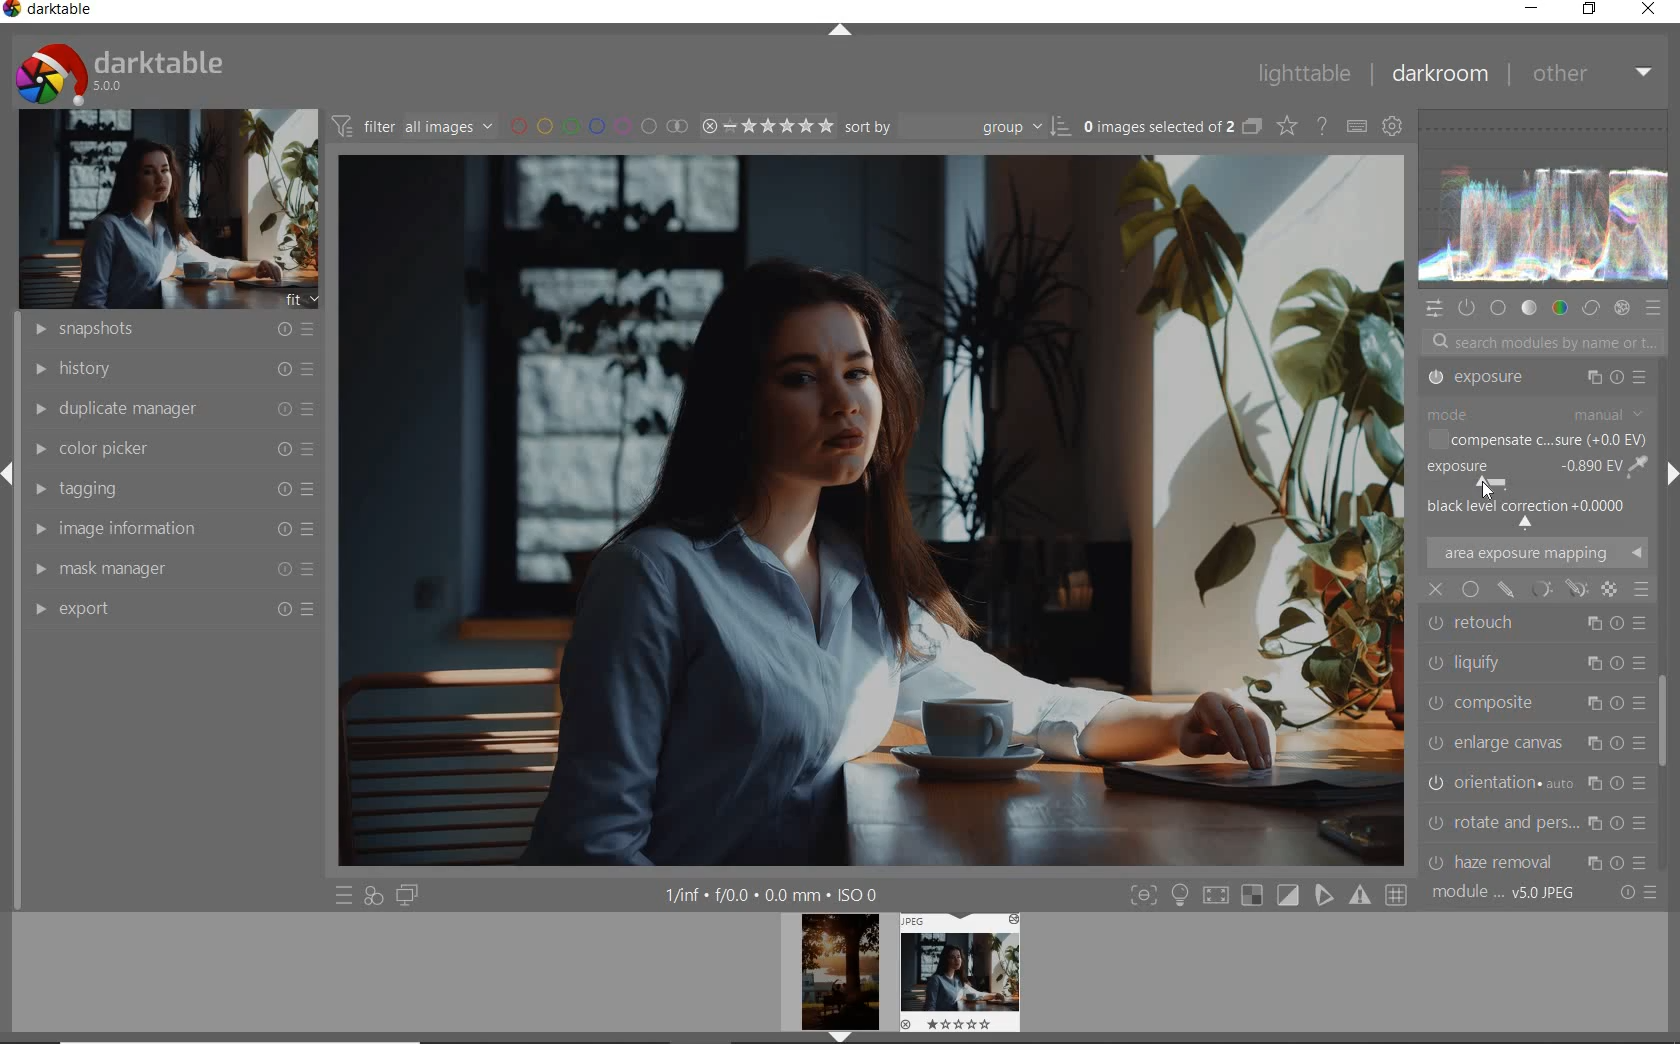  What do you see at coordinates (839, 979) in the screenshot?
I see `IMAGE PREVIEW` at bounding box center [839, 979].